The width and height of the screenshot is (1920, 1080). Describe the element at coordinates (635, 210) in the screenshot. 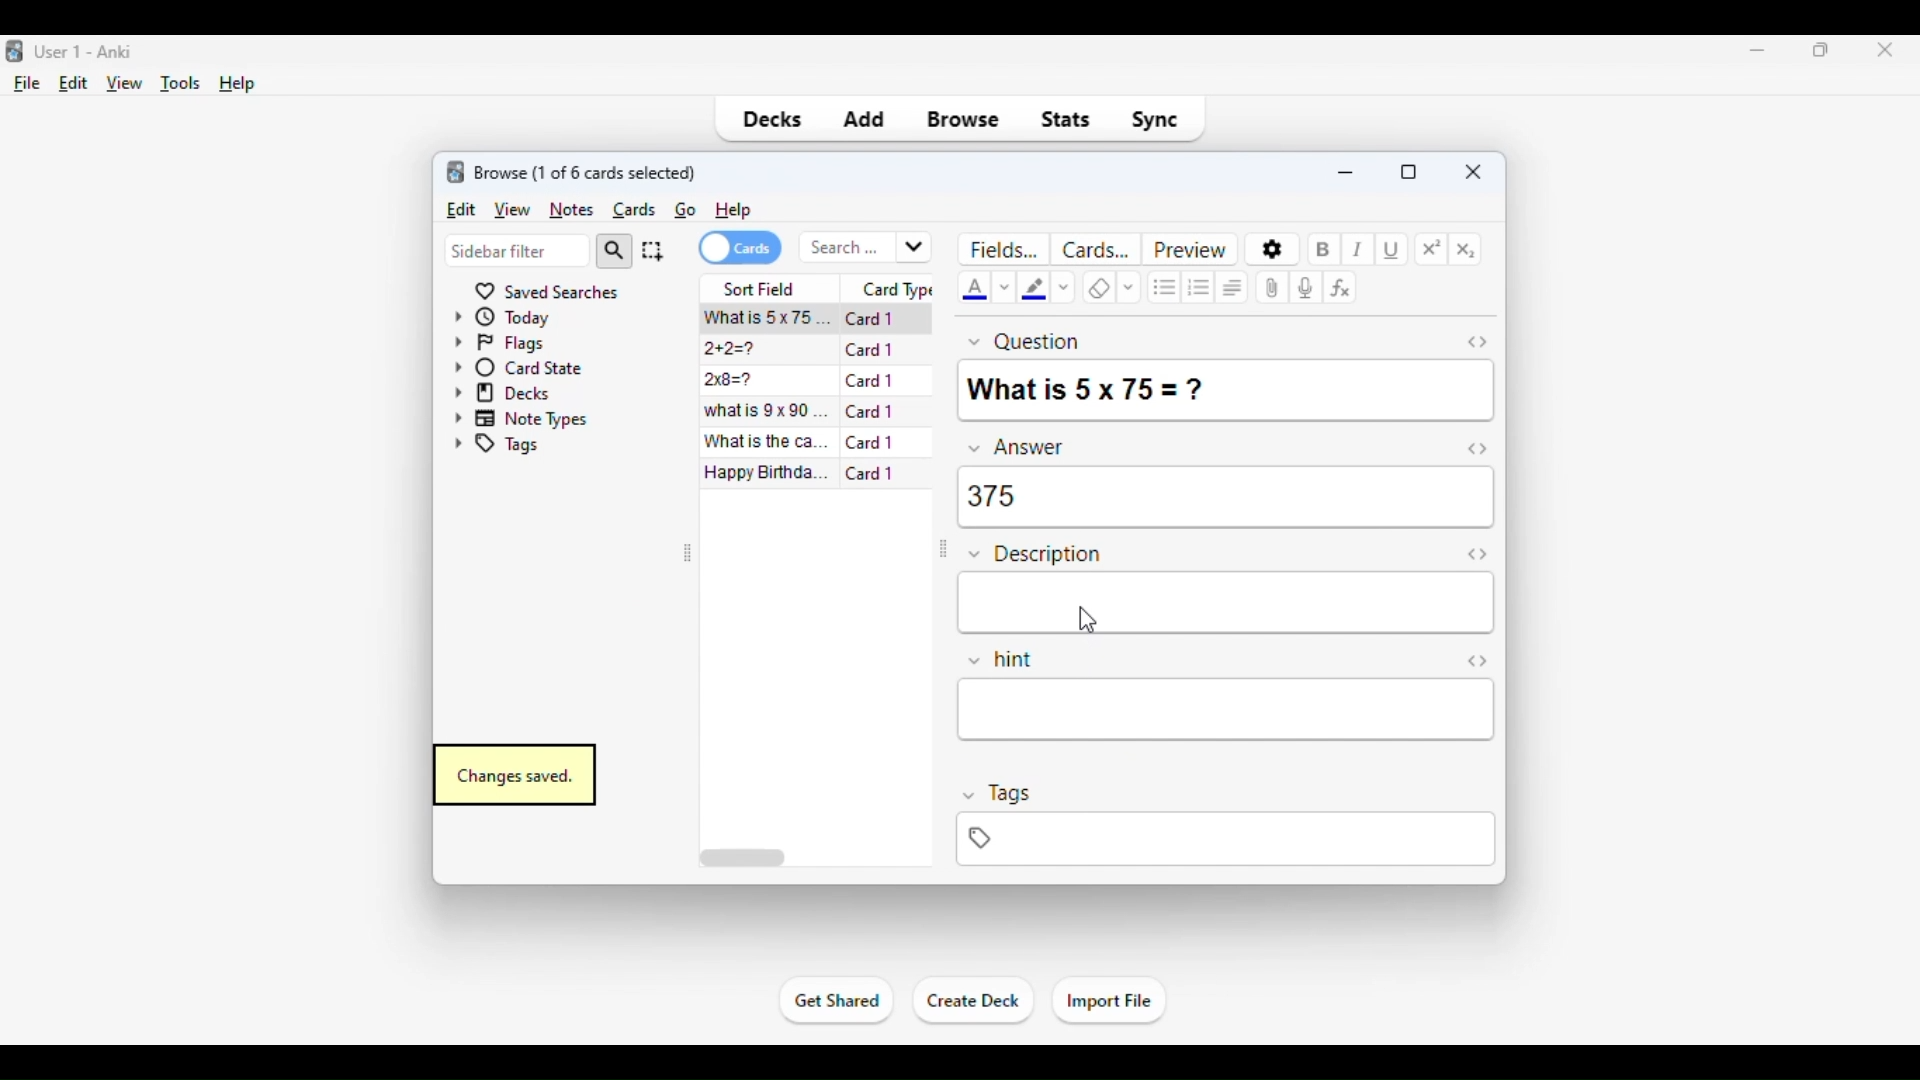

I see `cards` at that location.